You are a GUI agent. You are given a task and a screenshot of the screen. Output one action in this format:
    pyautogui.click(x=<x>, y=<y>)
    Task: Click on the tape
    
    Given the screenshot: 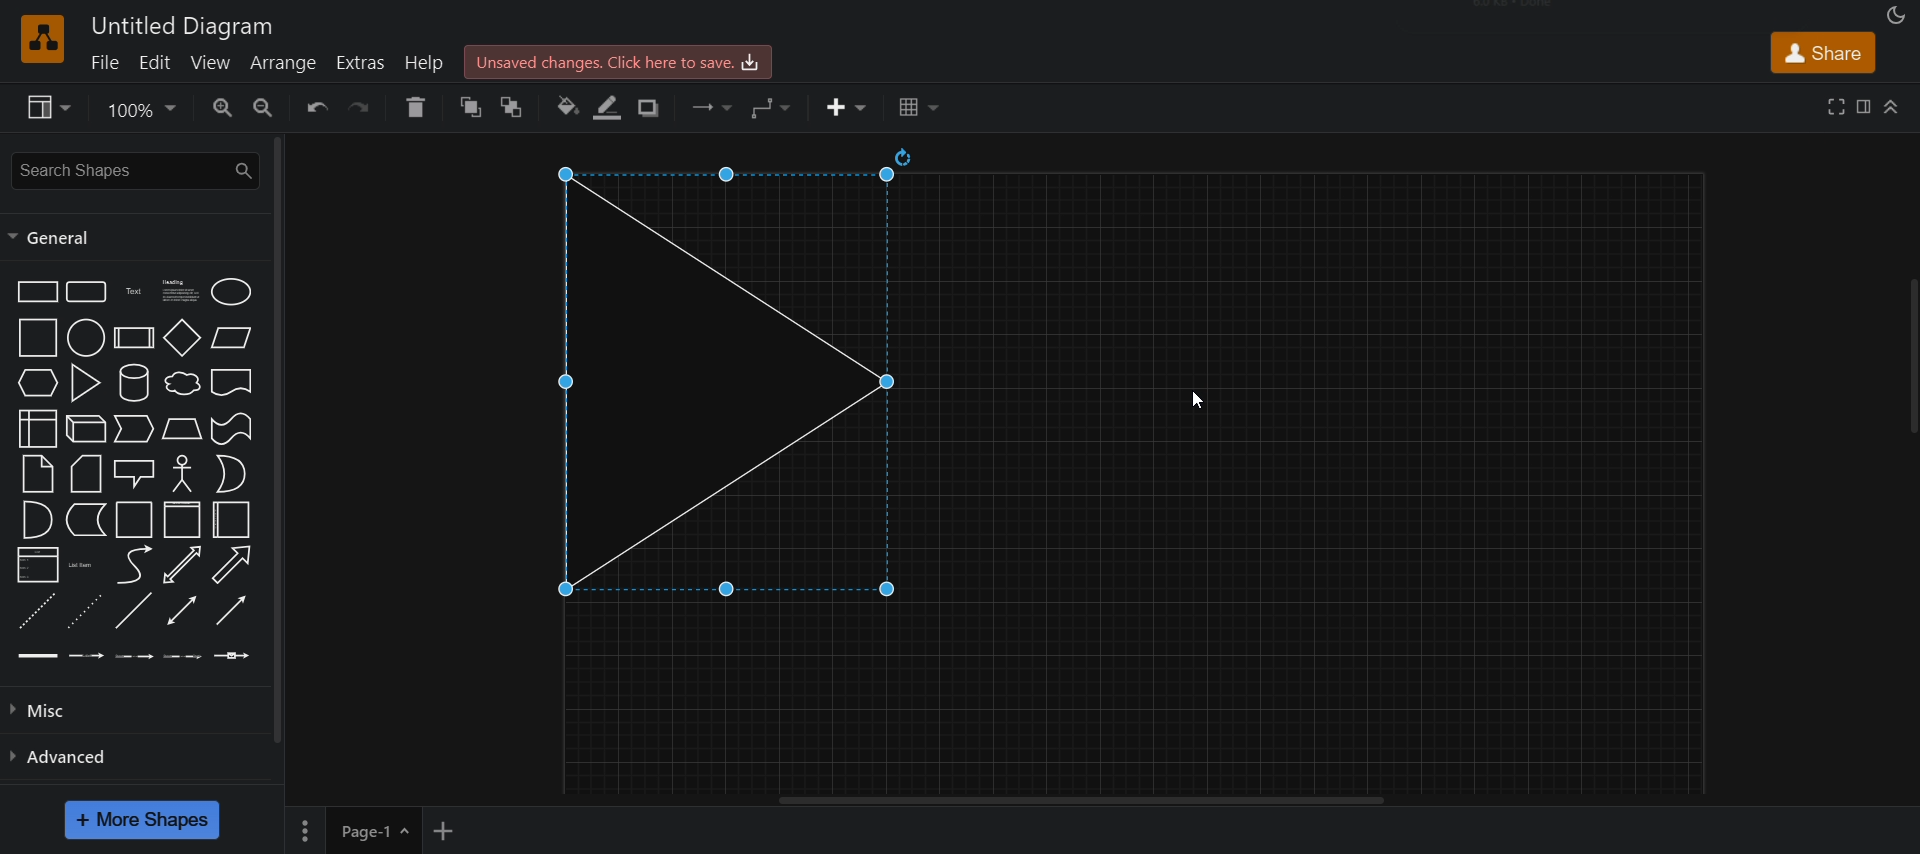 What is the action you would take?
    pyautogui.click(x=231, y=429)
    